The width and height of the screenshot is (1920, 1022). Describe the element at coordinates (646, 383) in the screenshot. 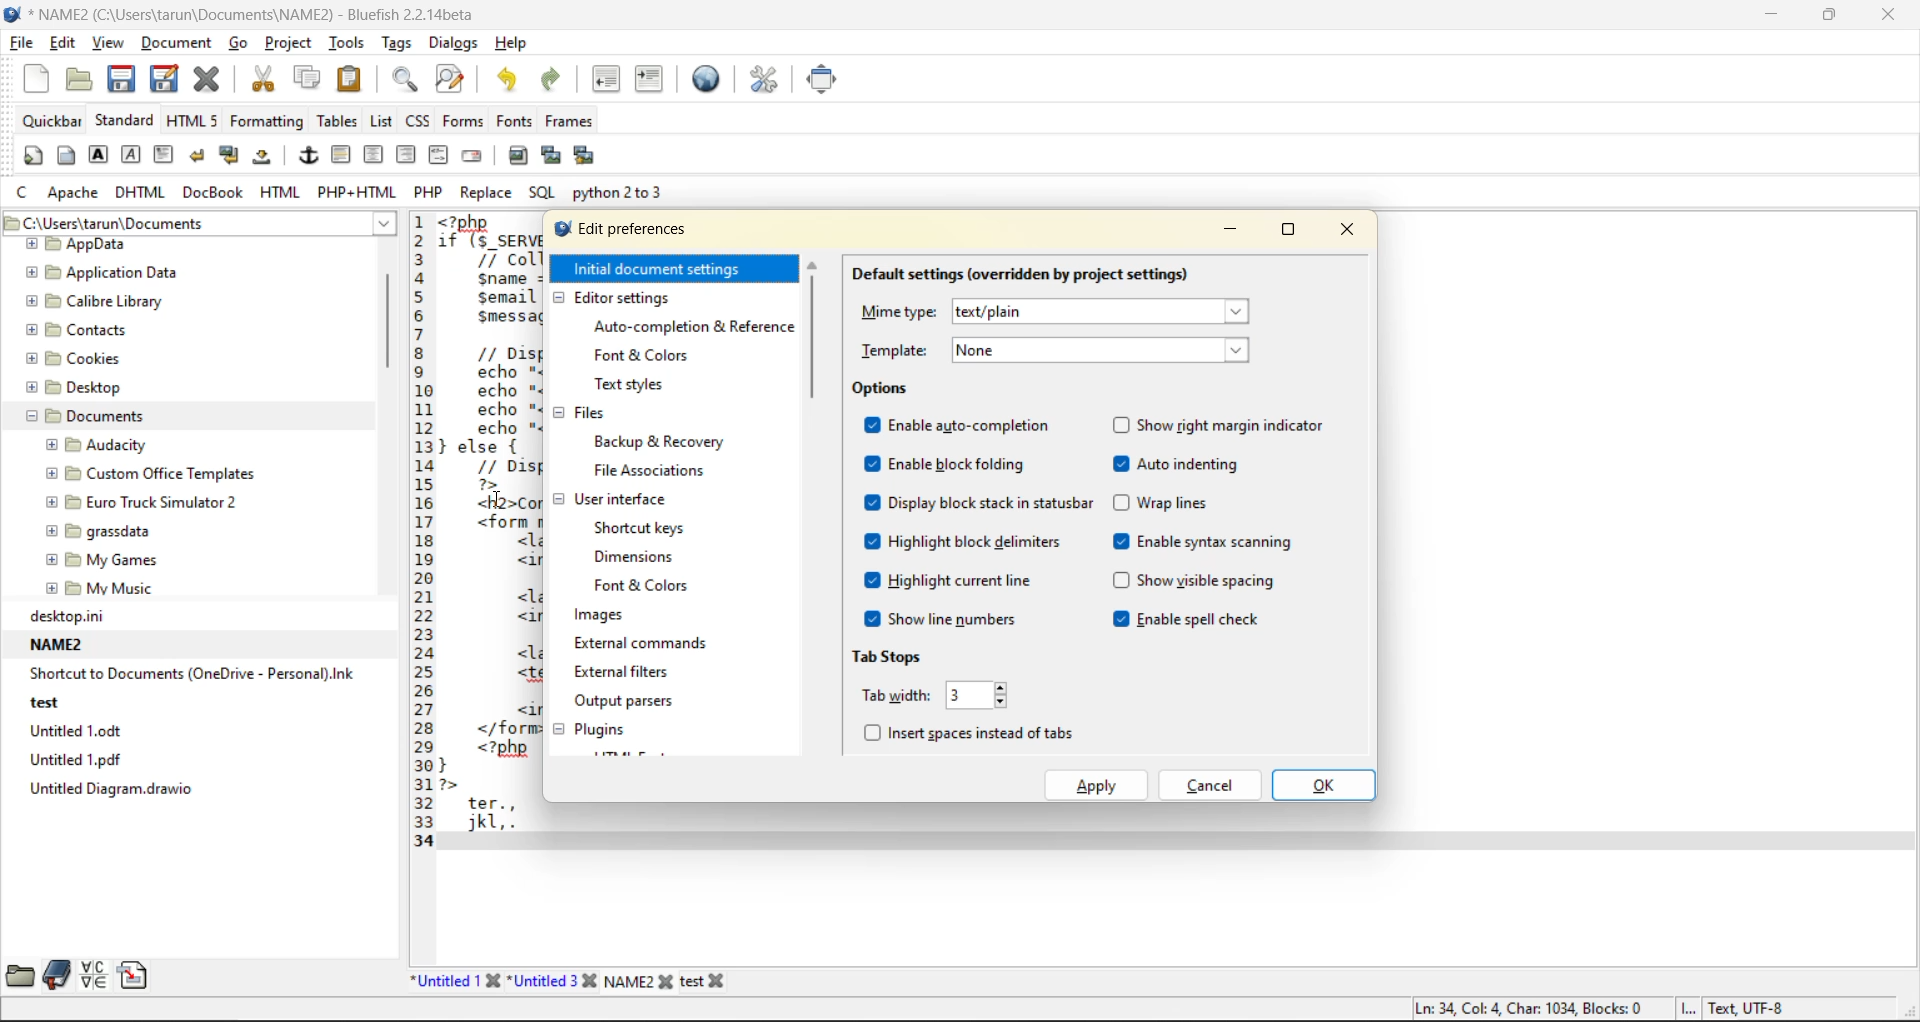

I see `text styles` at that location.